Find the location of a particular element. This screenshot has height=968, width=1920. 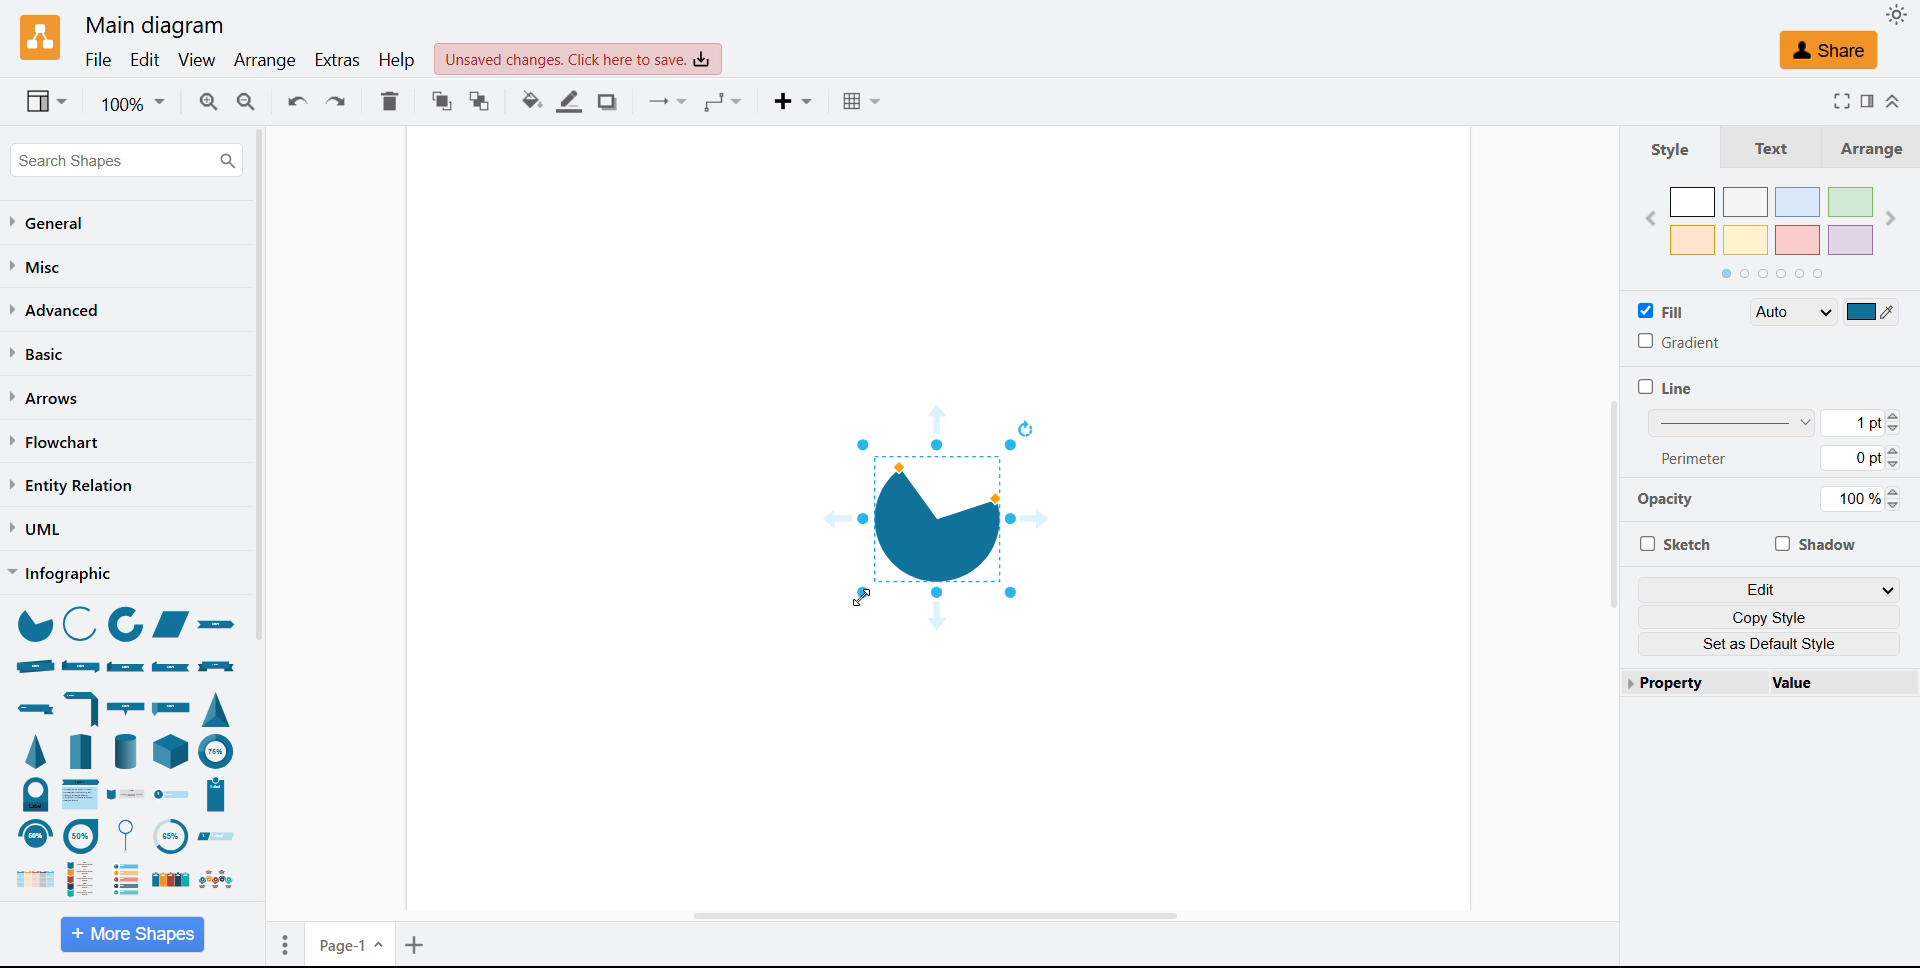

ribbon front fold is located at coordinates (127, 667).